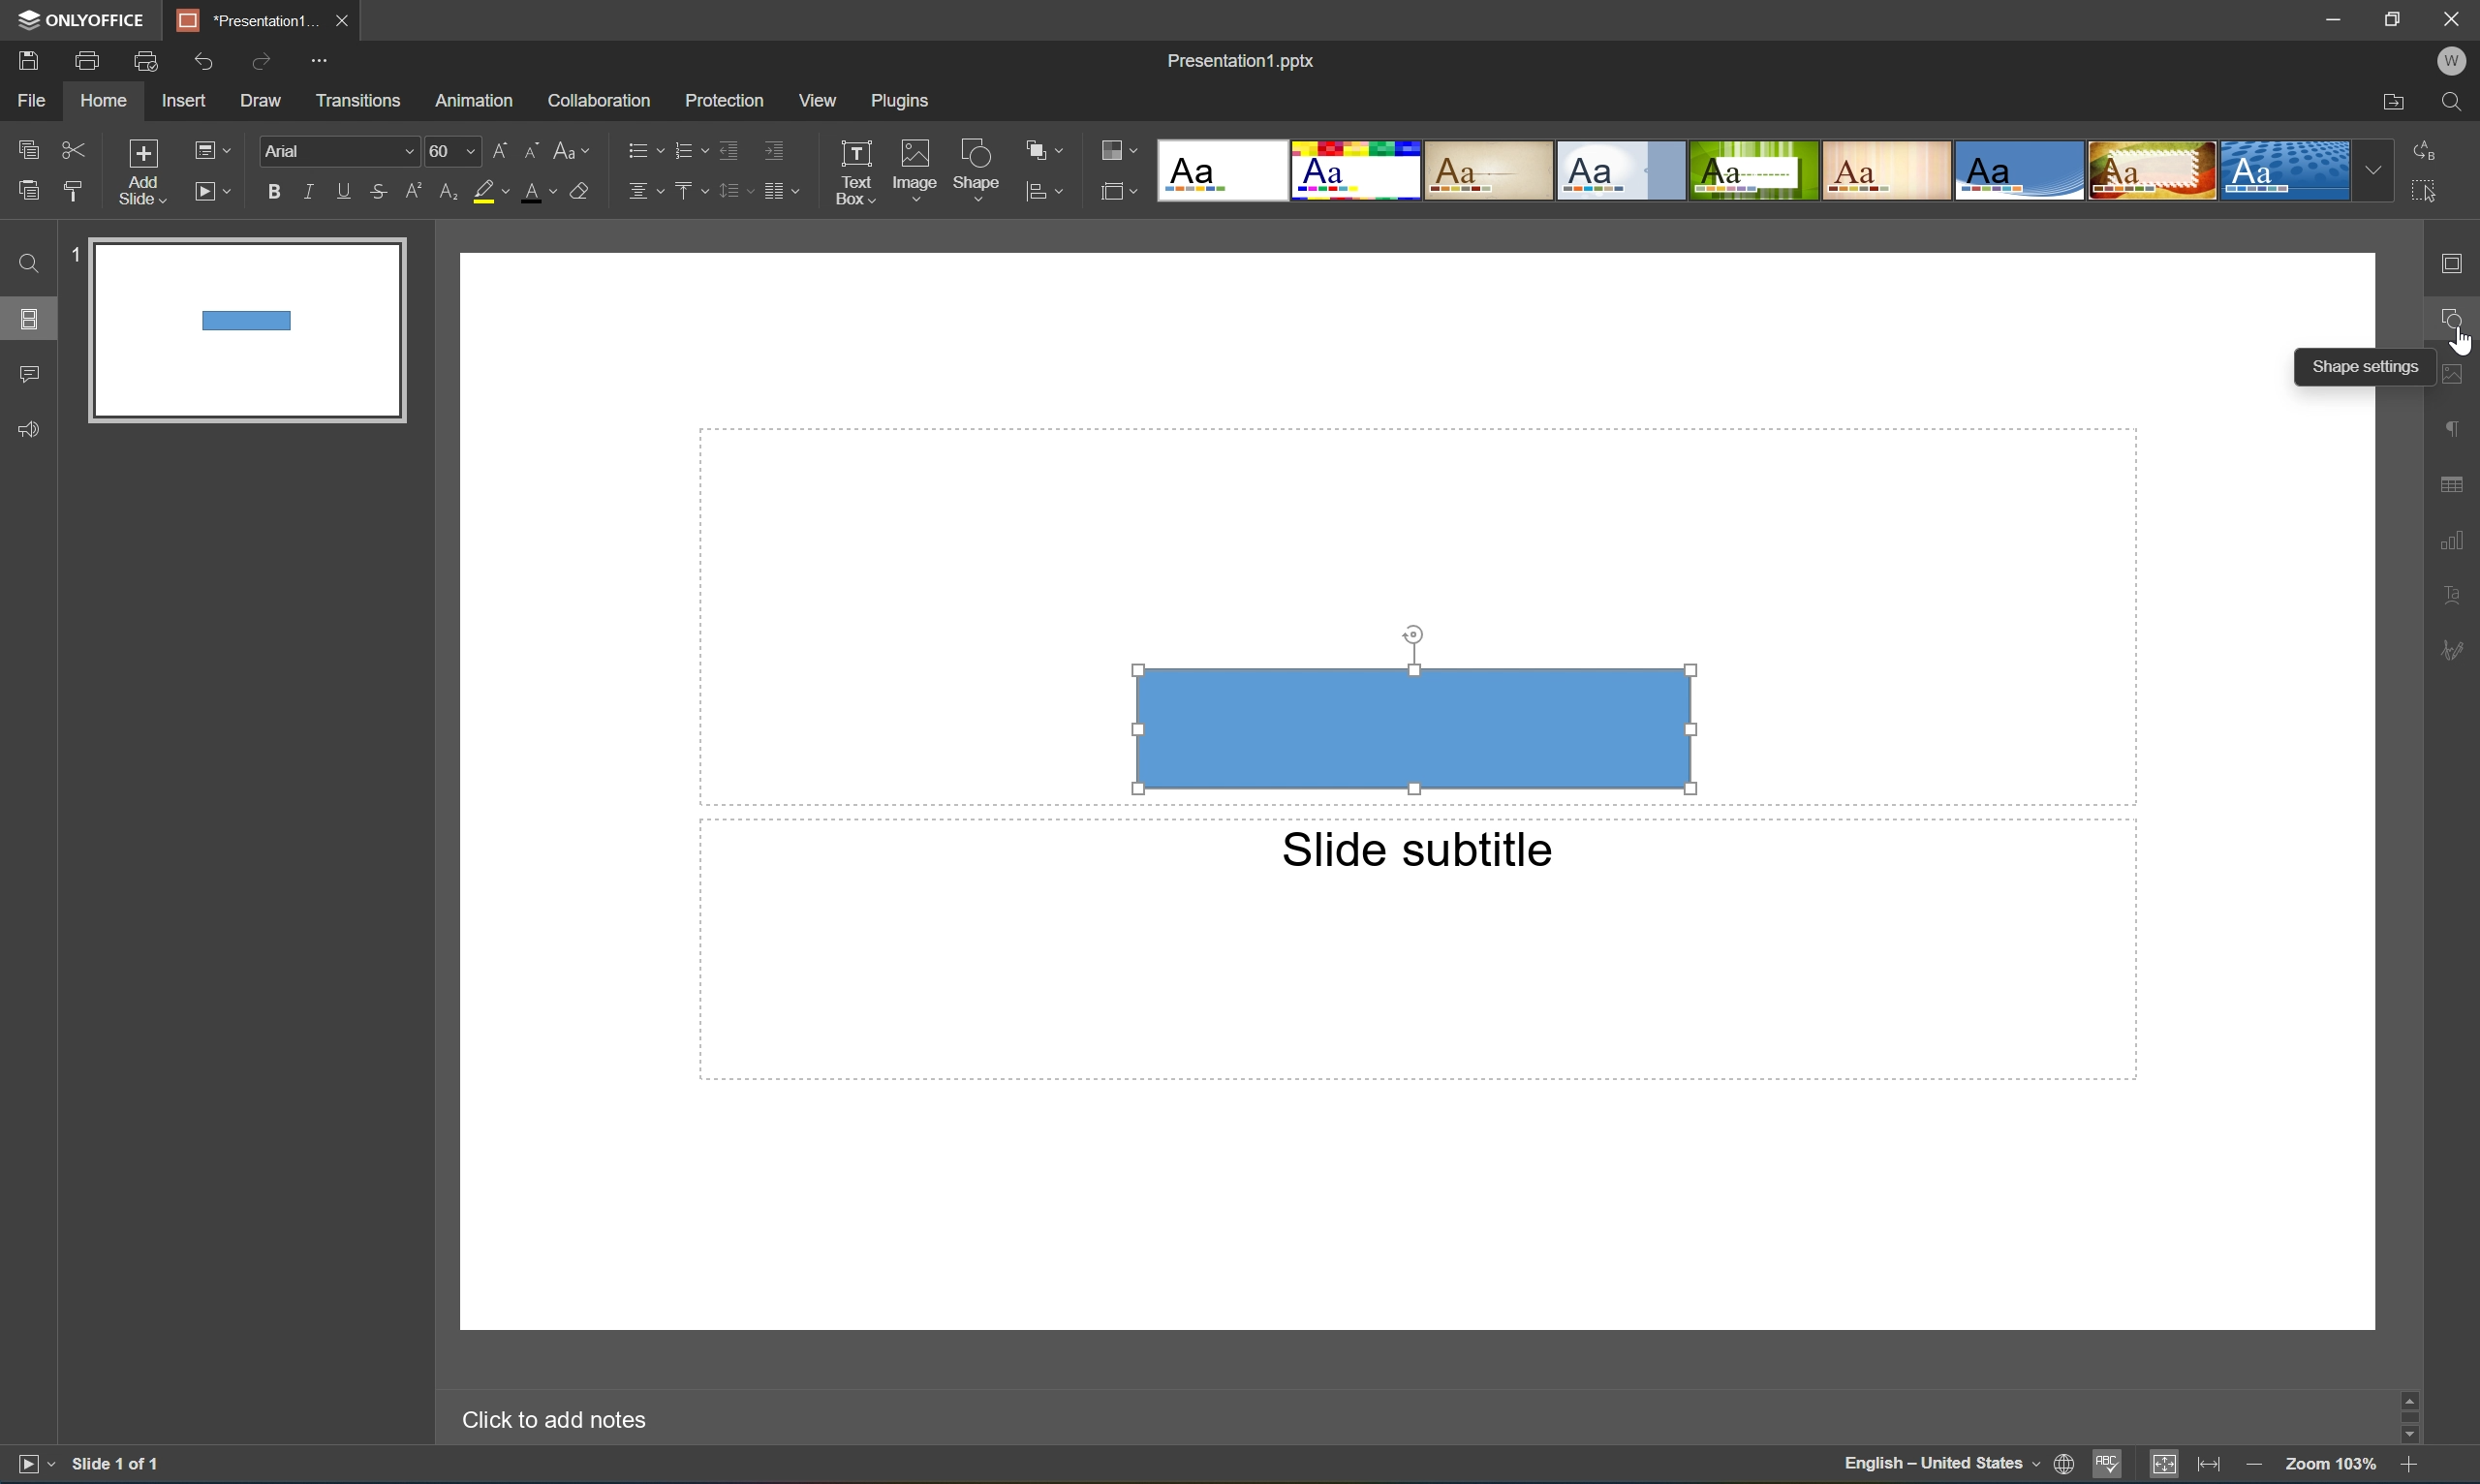  Describe the element at coordinates (815, 98) in the screenshot. I see `View` at that location.